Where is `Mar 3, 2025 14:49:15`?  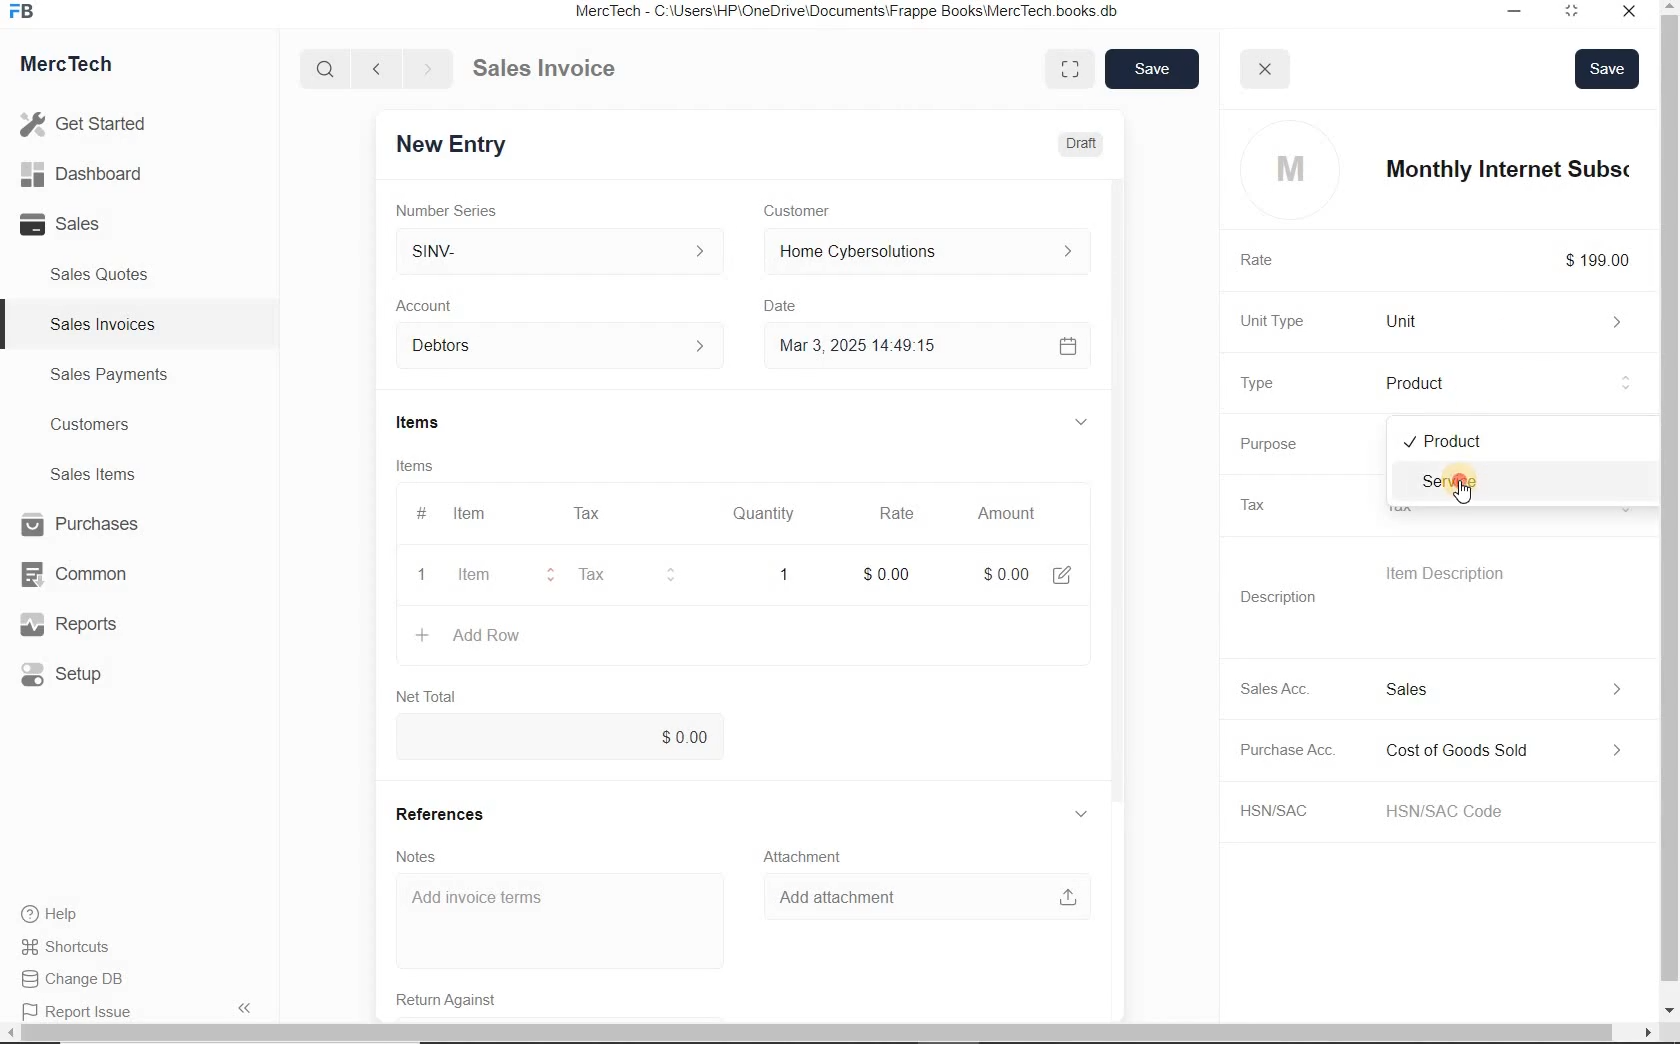 Mar 3, 2025 14:49:15 is located at coordinates (865, 348).